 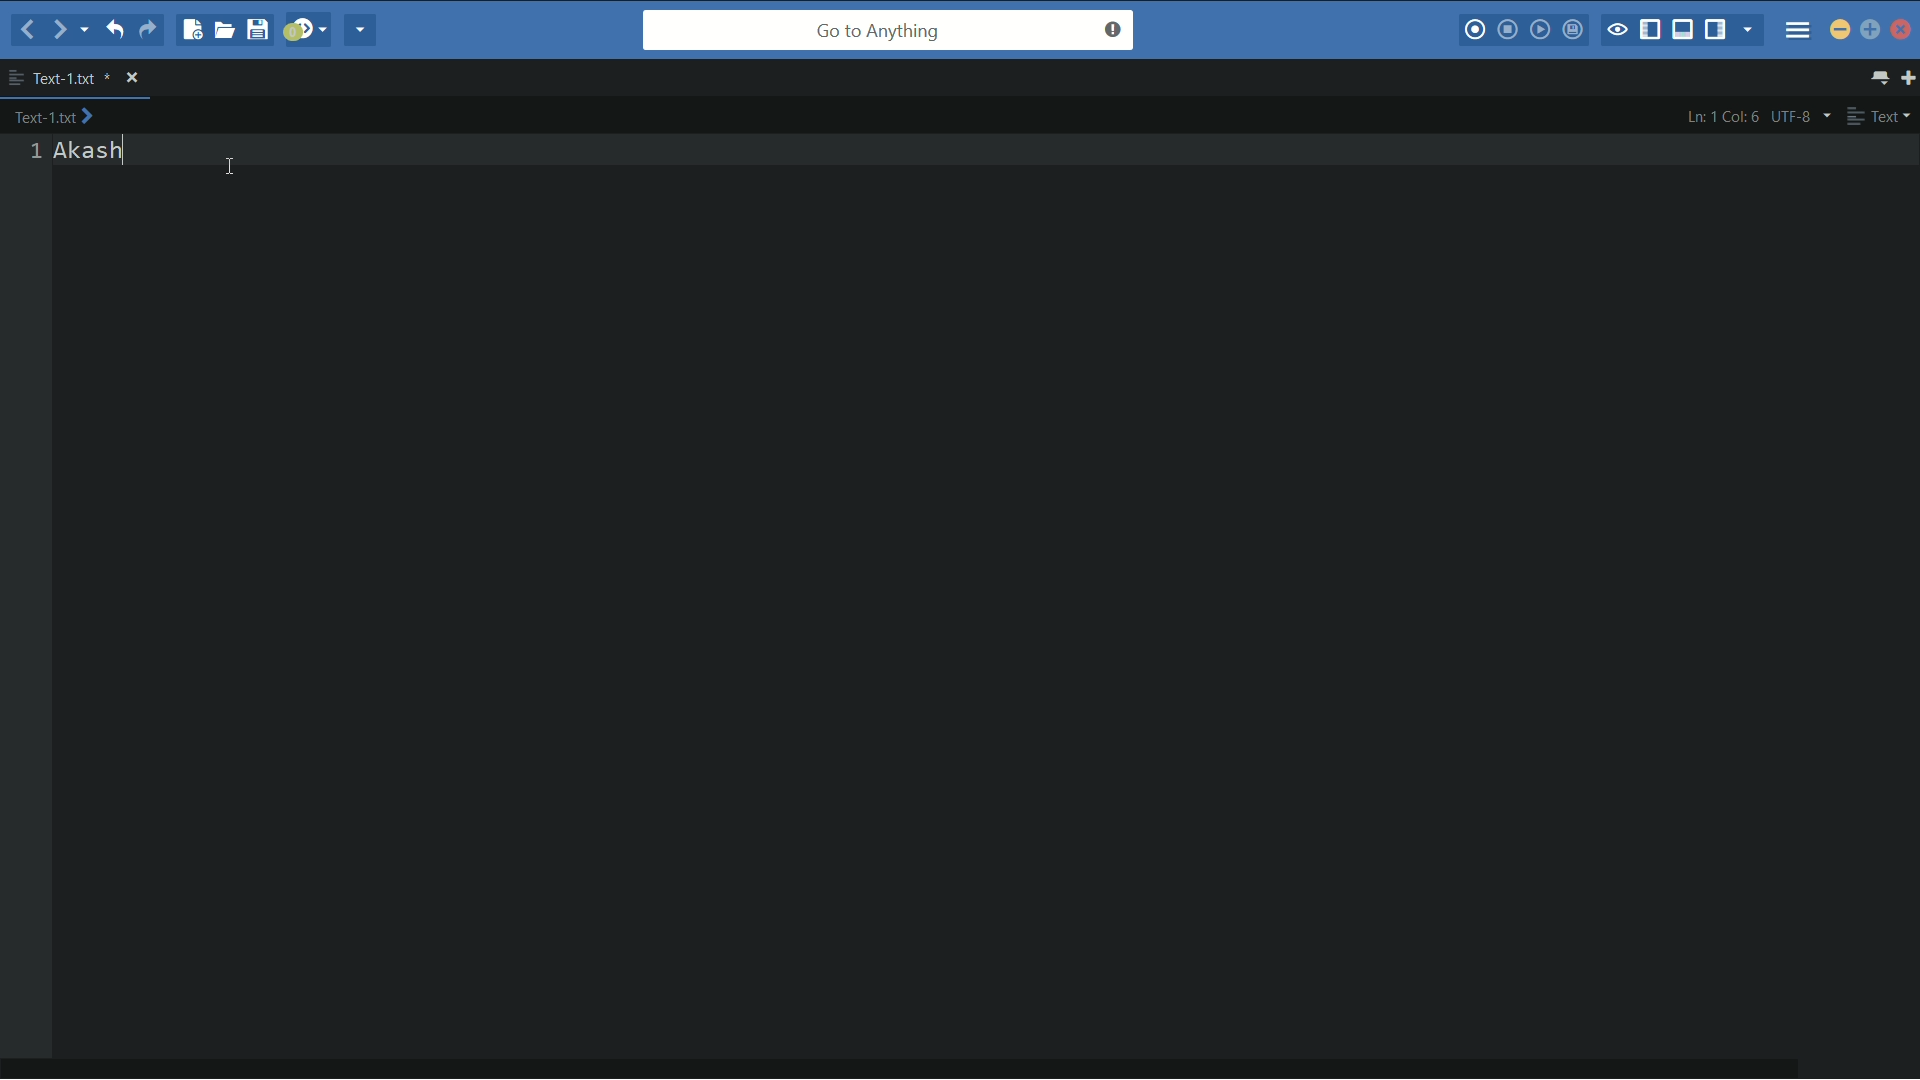 What do you see at coordinates (1749, 29) in the screenshot?
I see `show specific sidebar/tab` at bounding box center [1749, 29].